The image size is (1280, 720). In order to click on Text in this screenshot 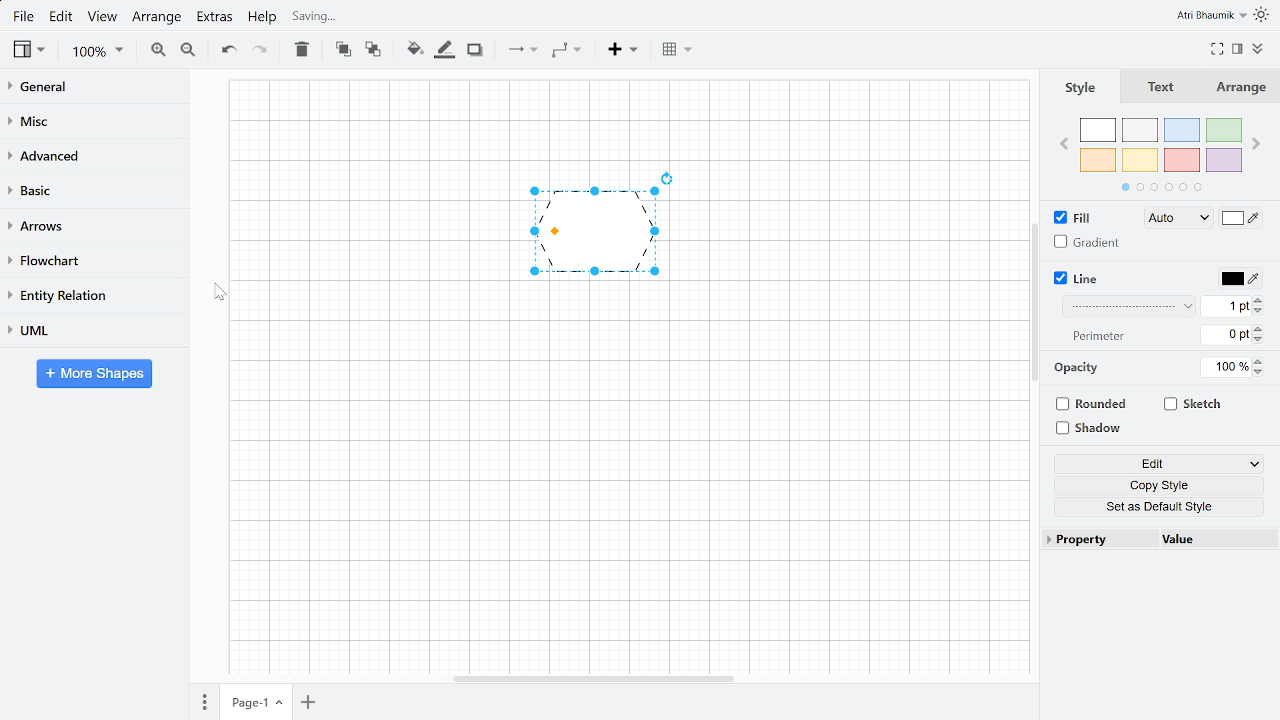, I will do `click(1154, 87)`.